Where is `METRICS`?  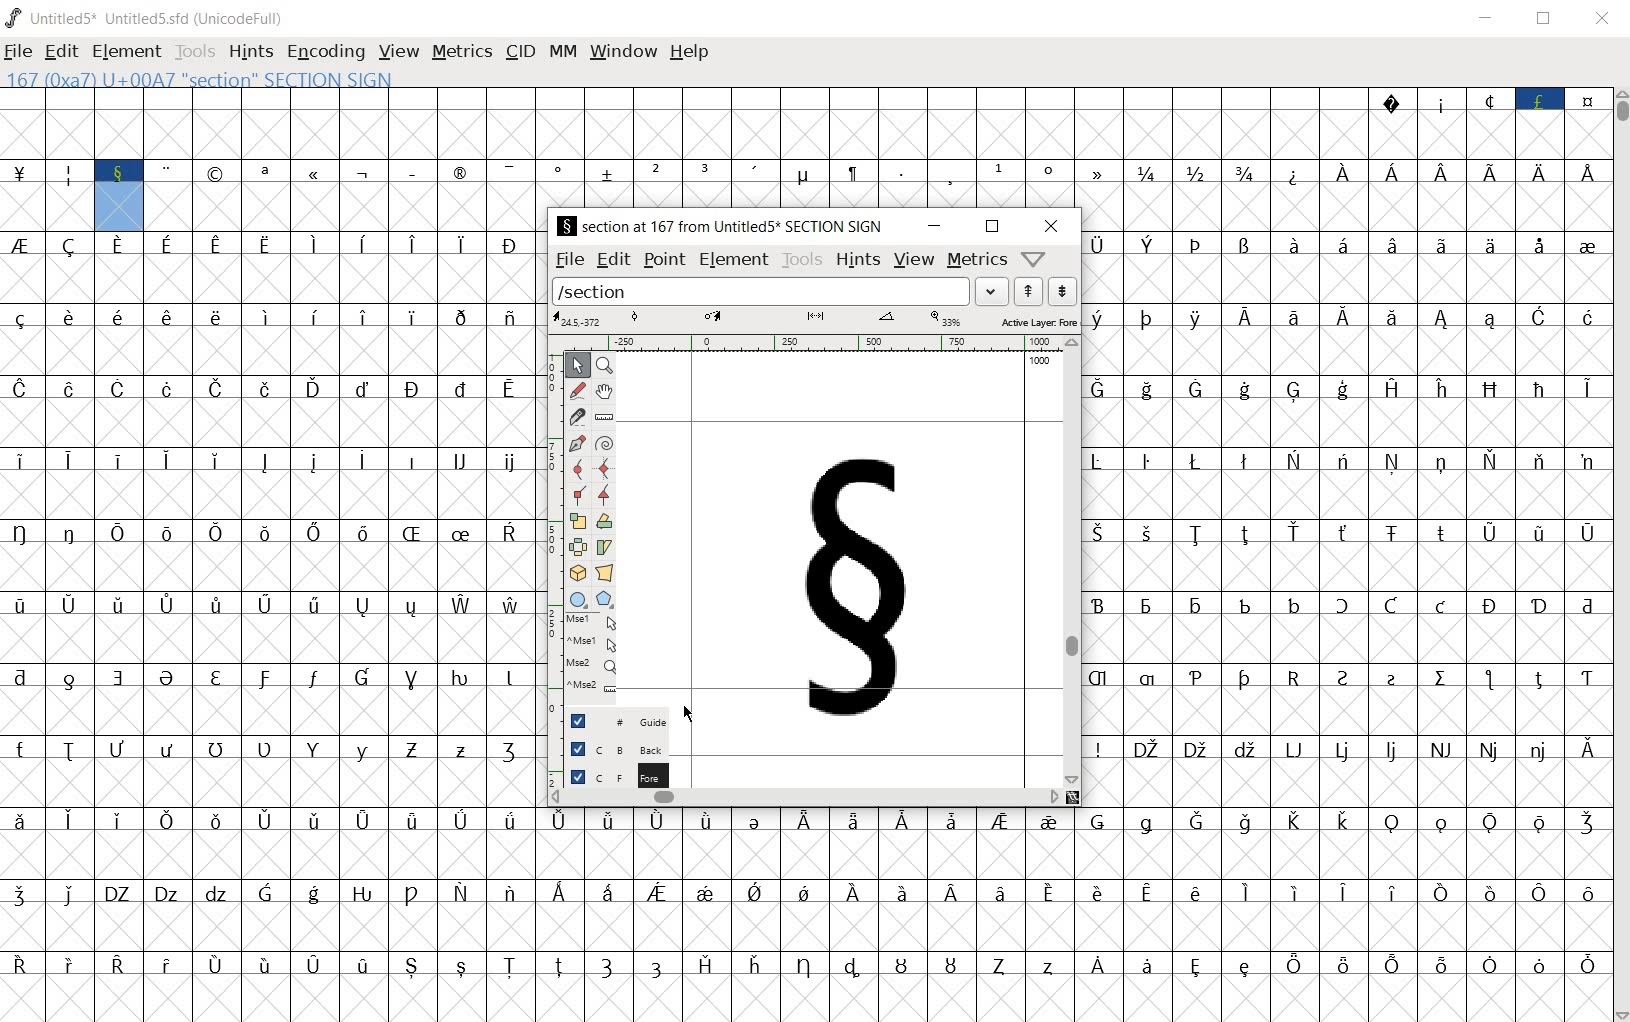
METRICS is located at coordinates (464, 53).